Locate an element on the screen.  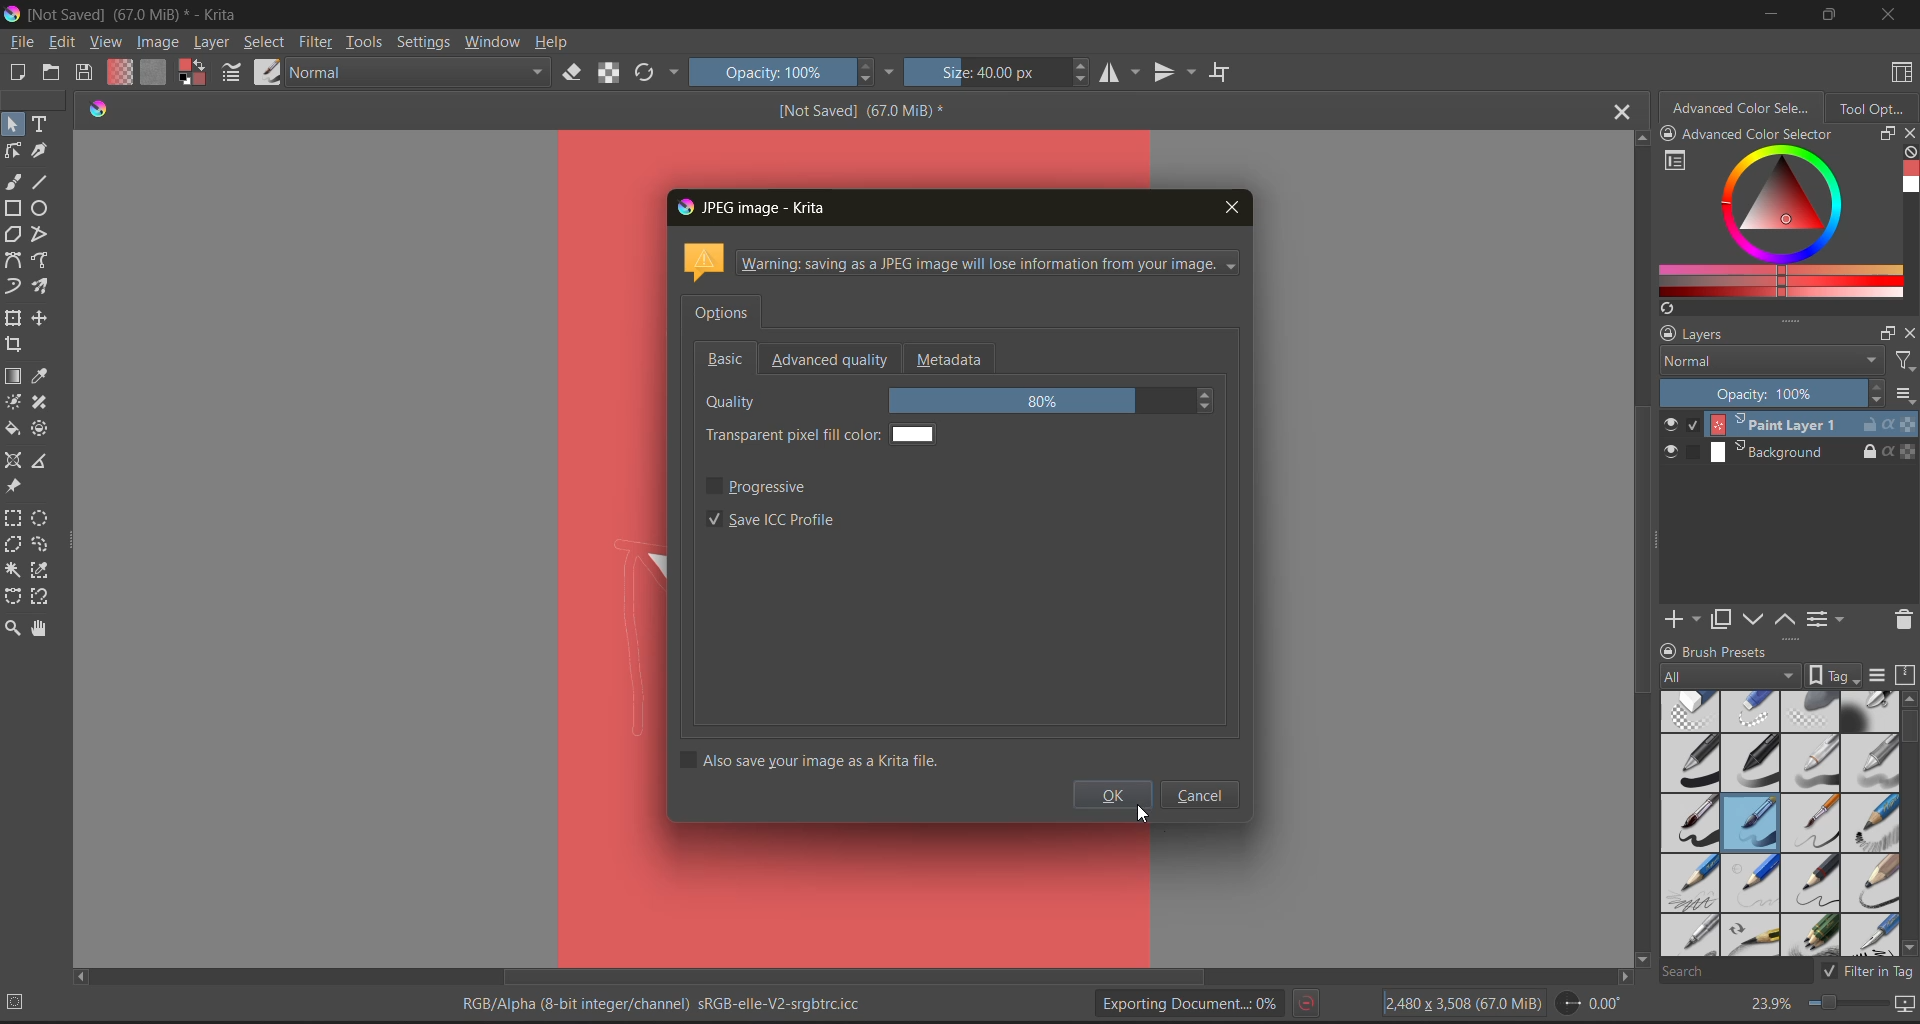
tools is located at coordinates (14, 596).